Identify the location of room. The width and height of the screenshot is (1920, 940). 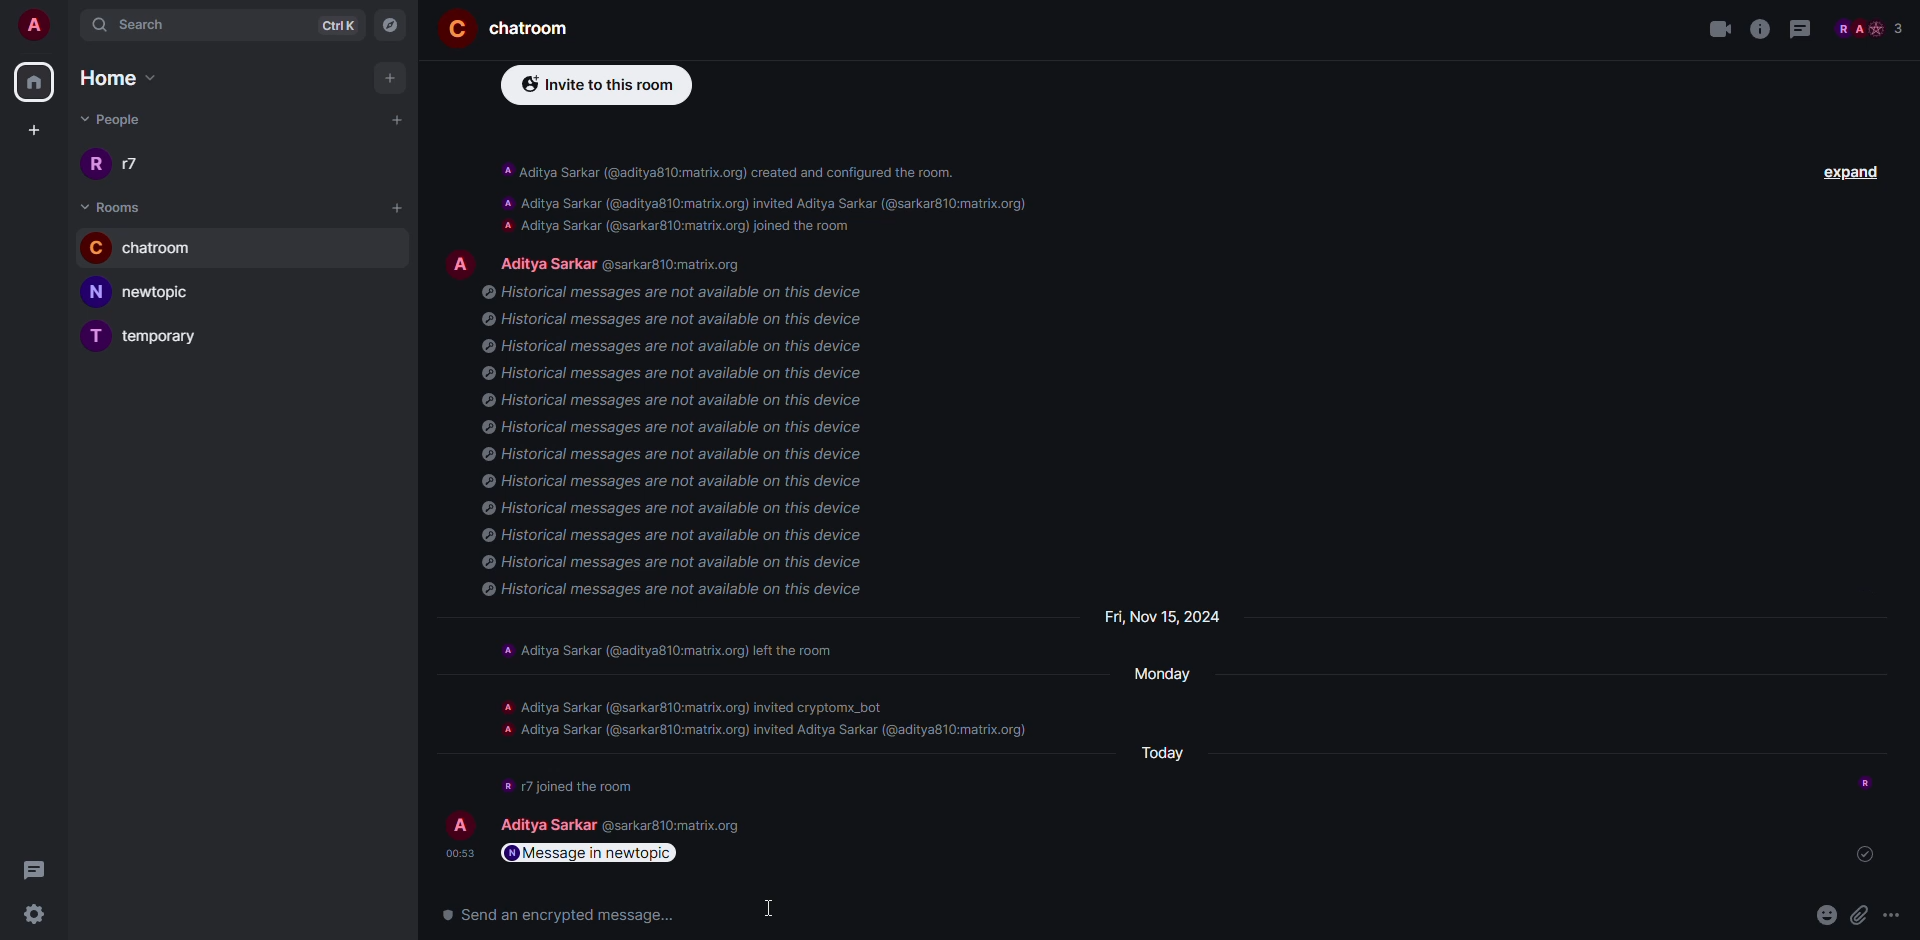
(117, 205).